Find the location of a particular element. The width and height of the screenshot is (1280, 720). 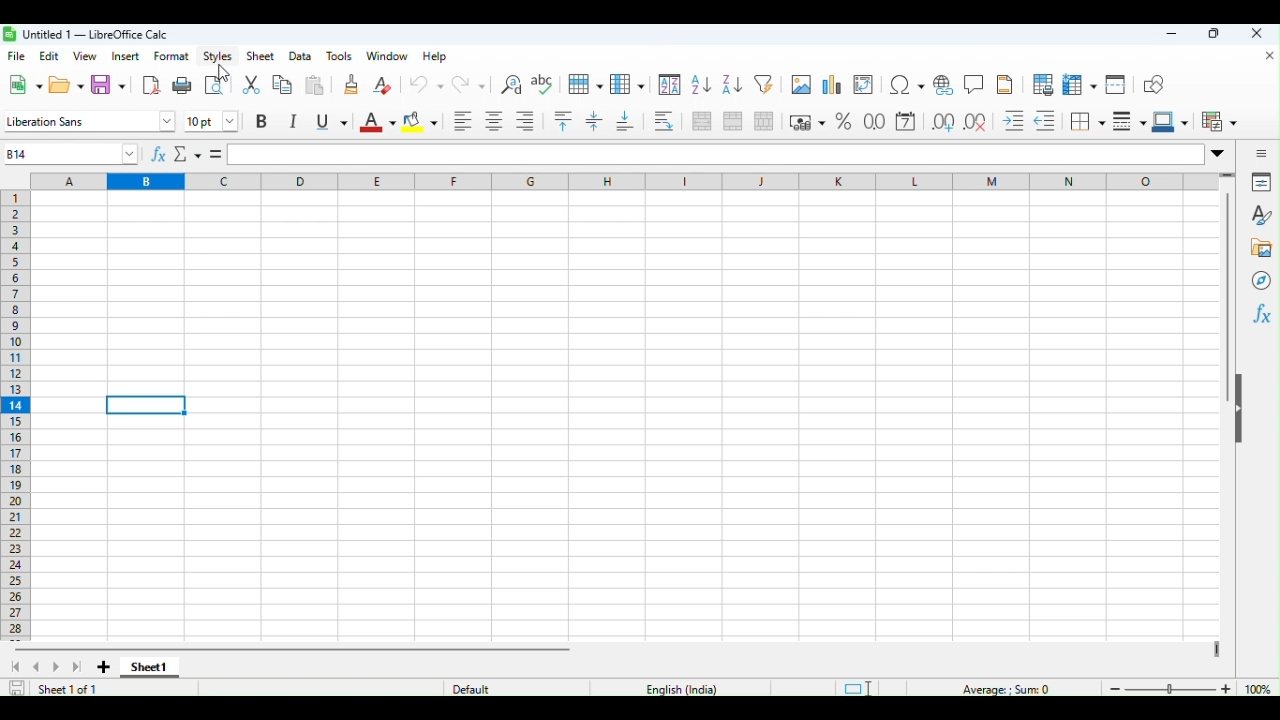

A is located at coordinates (377, 122).